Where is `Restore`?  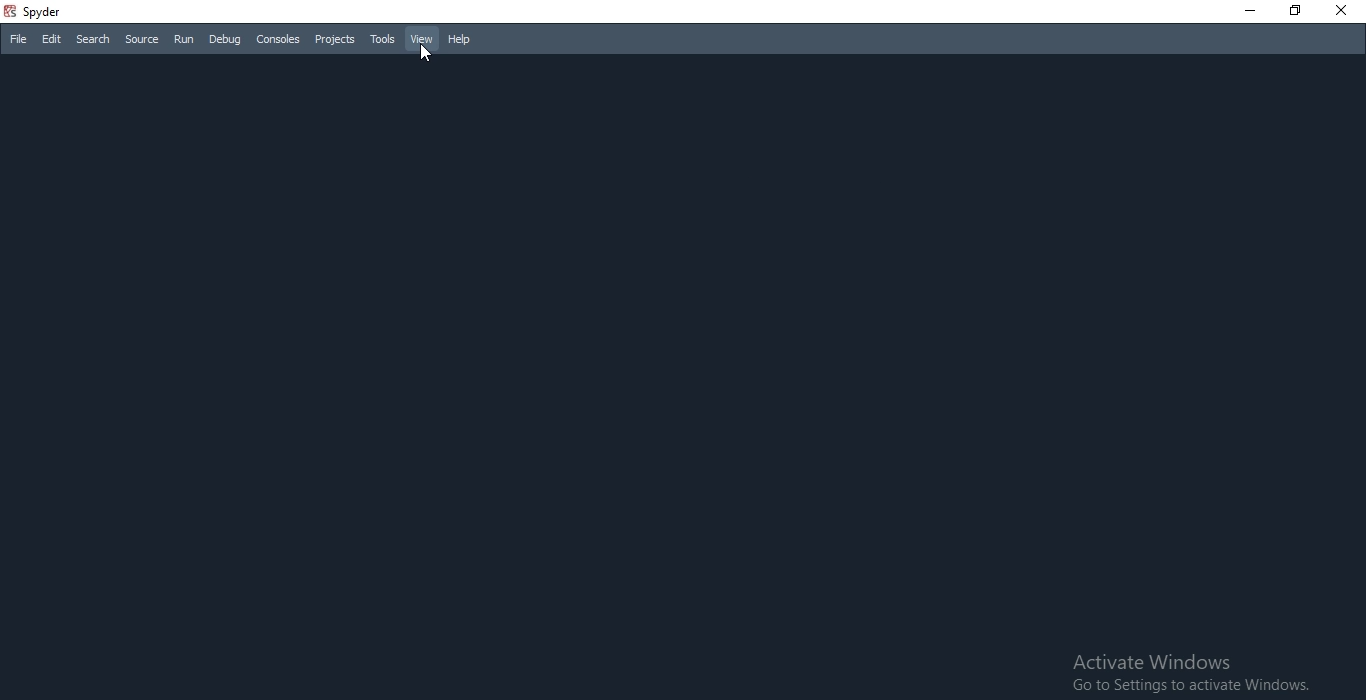 Restore is located at coordinates (1288, 10).